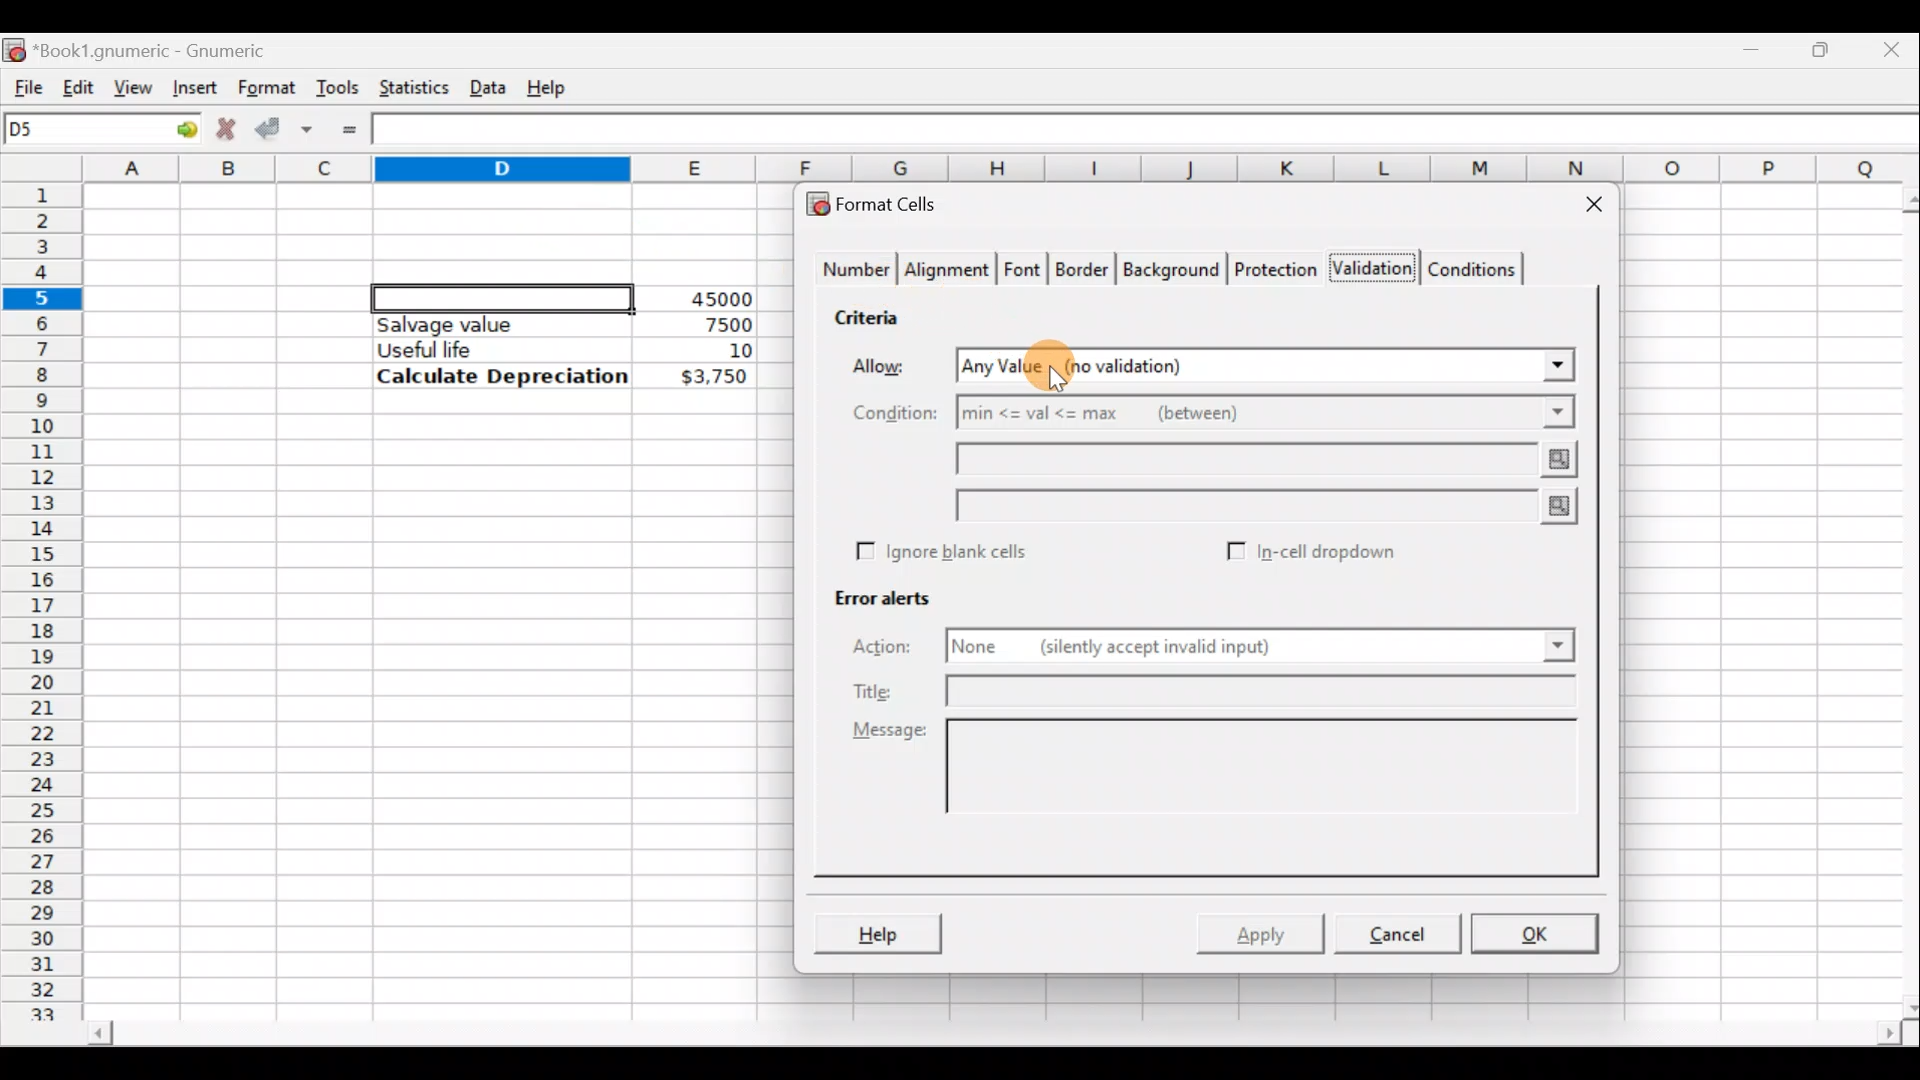 Image resolution: width=1920 pixels, height=1080 pixels. I want to click on 45000, so click(714, 299).